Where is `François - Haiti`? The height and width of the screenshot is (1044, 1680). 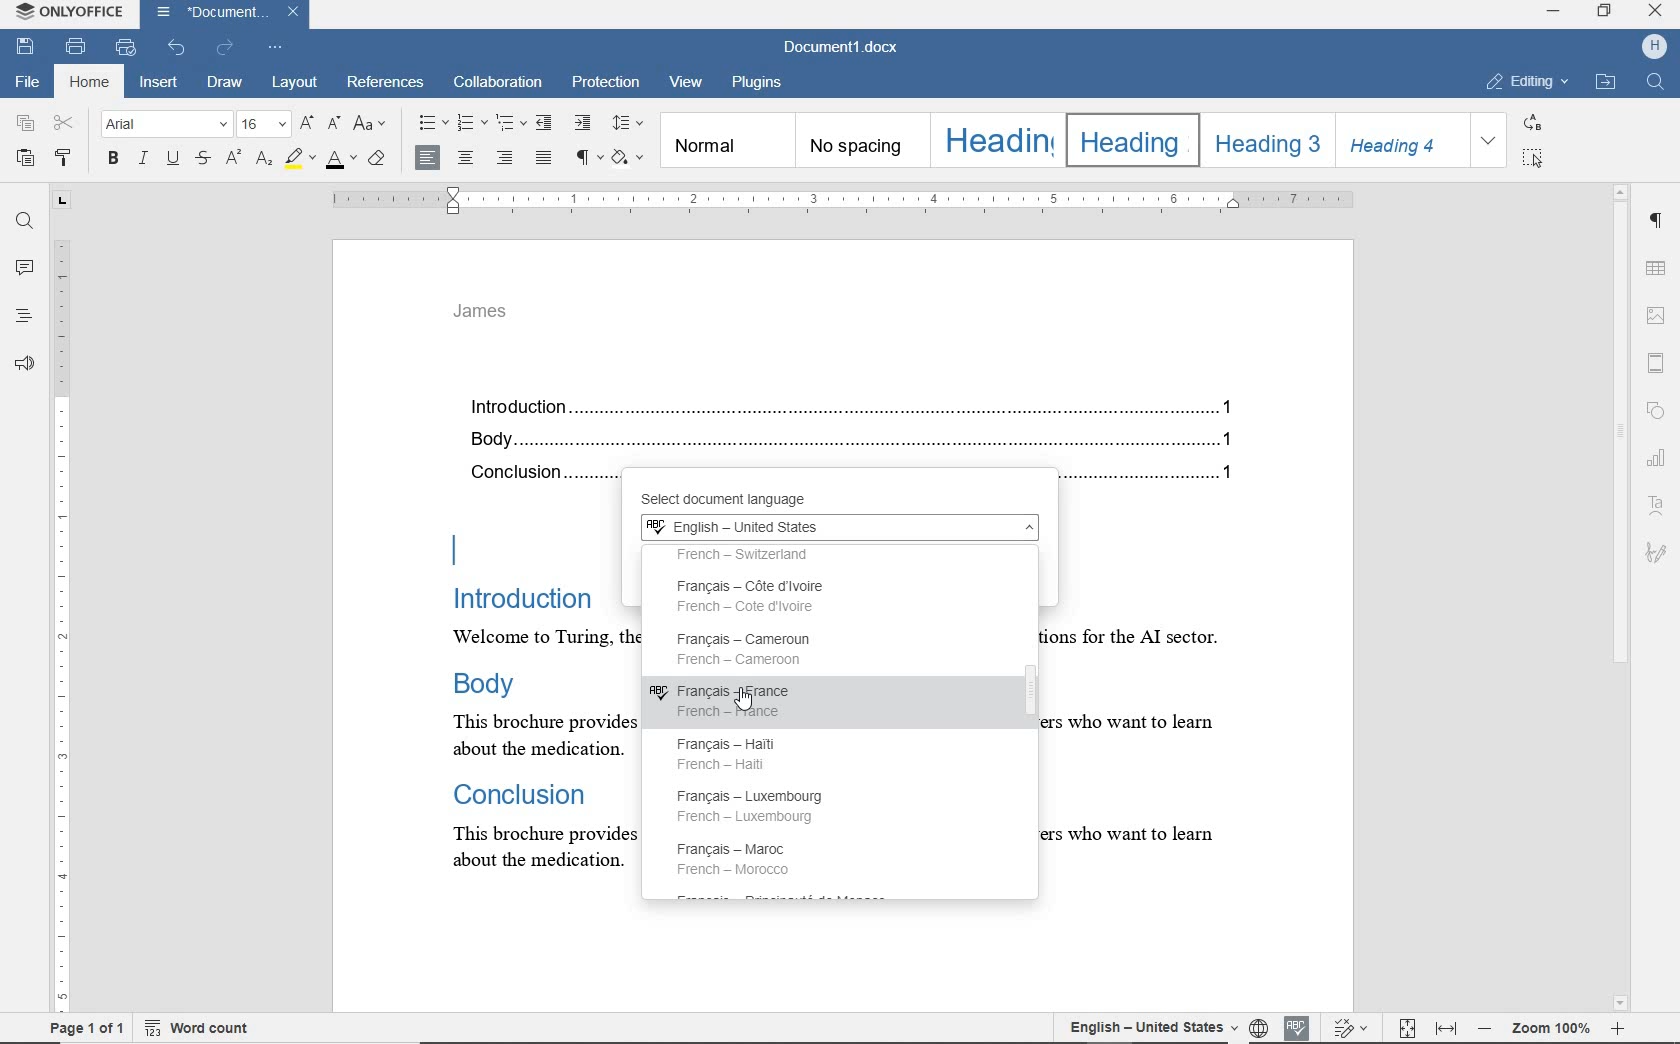
François - Haiti is located at coordinates (736, 751).